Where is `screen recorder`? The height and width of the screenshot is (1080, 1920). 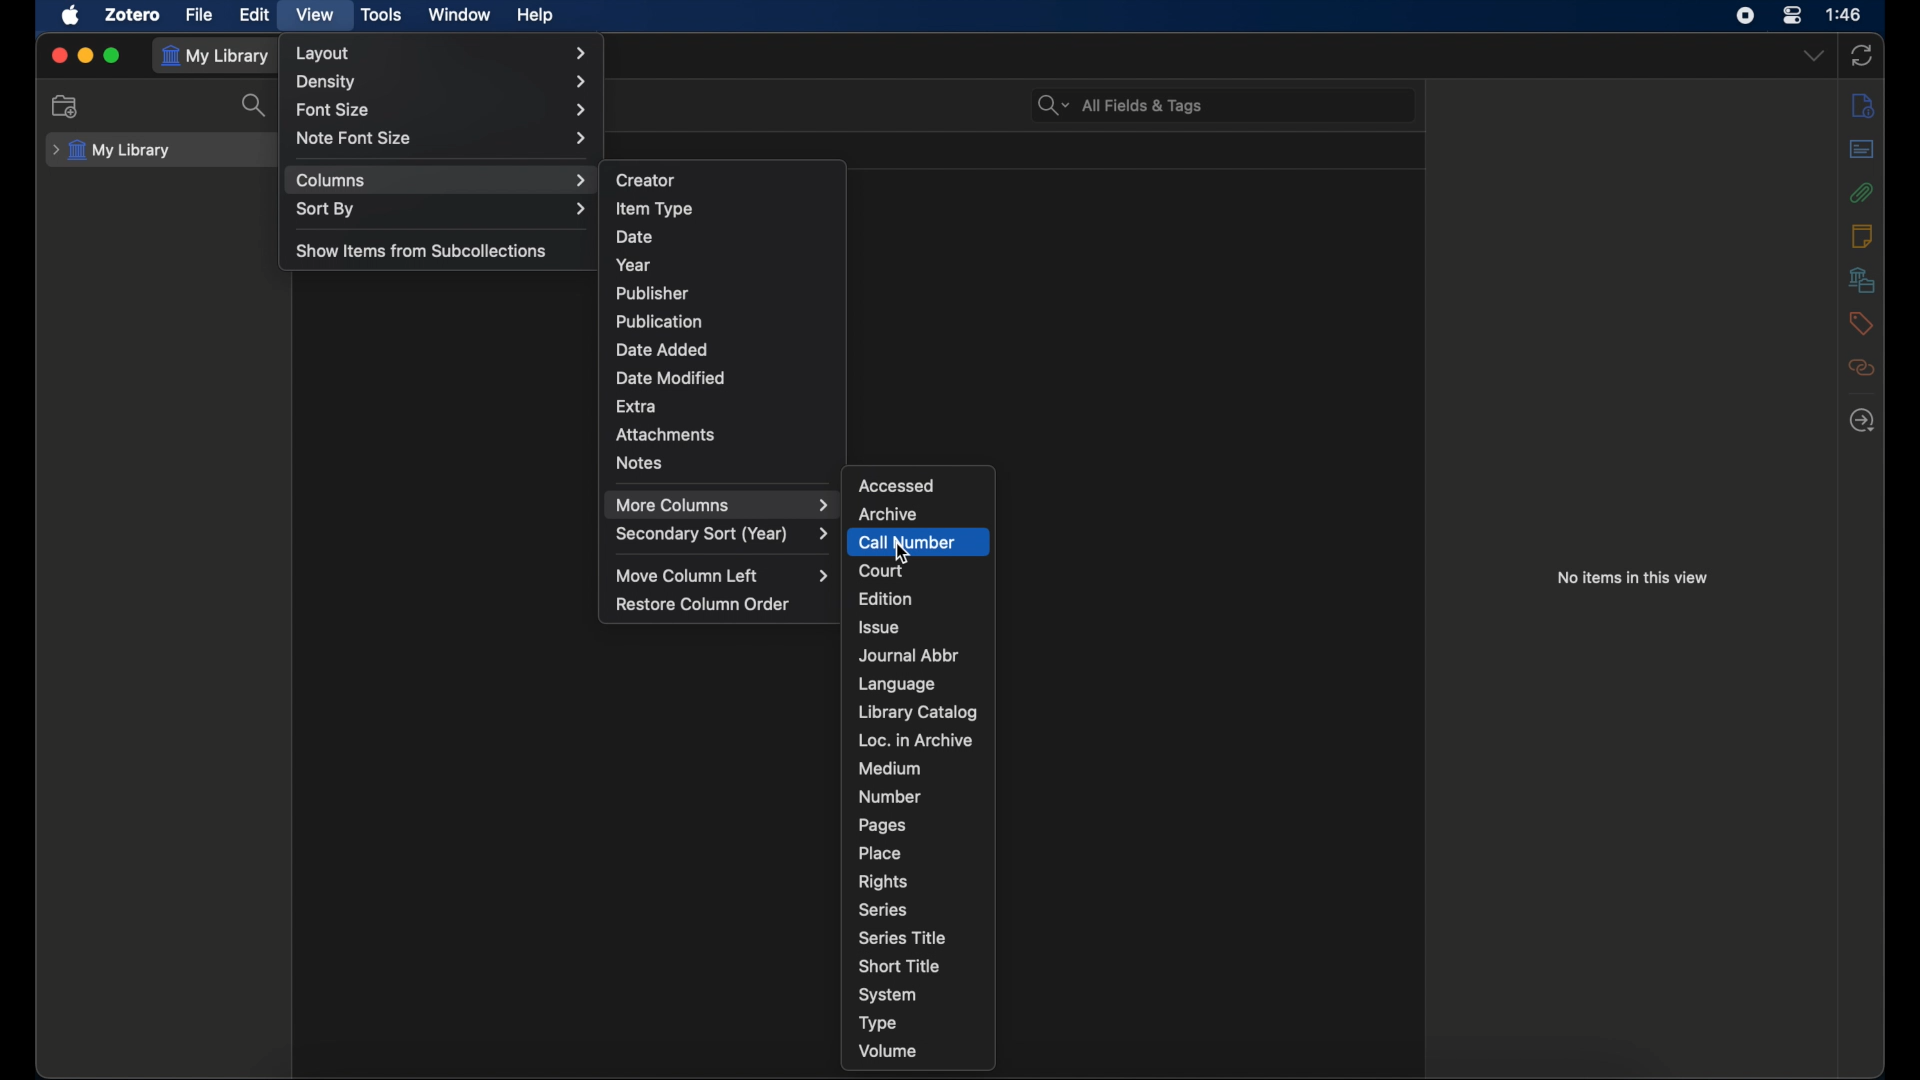 screen recorder is located at coordinates (1745, 15).